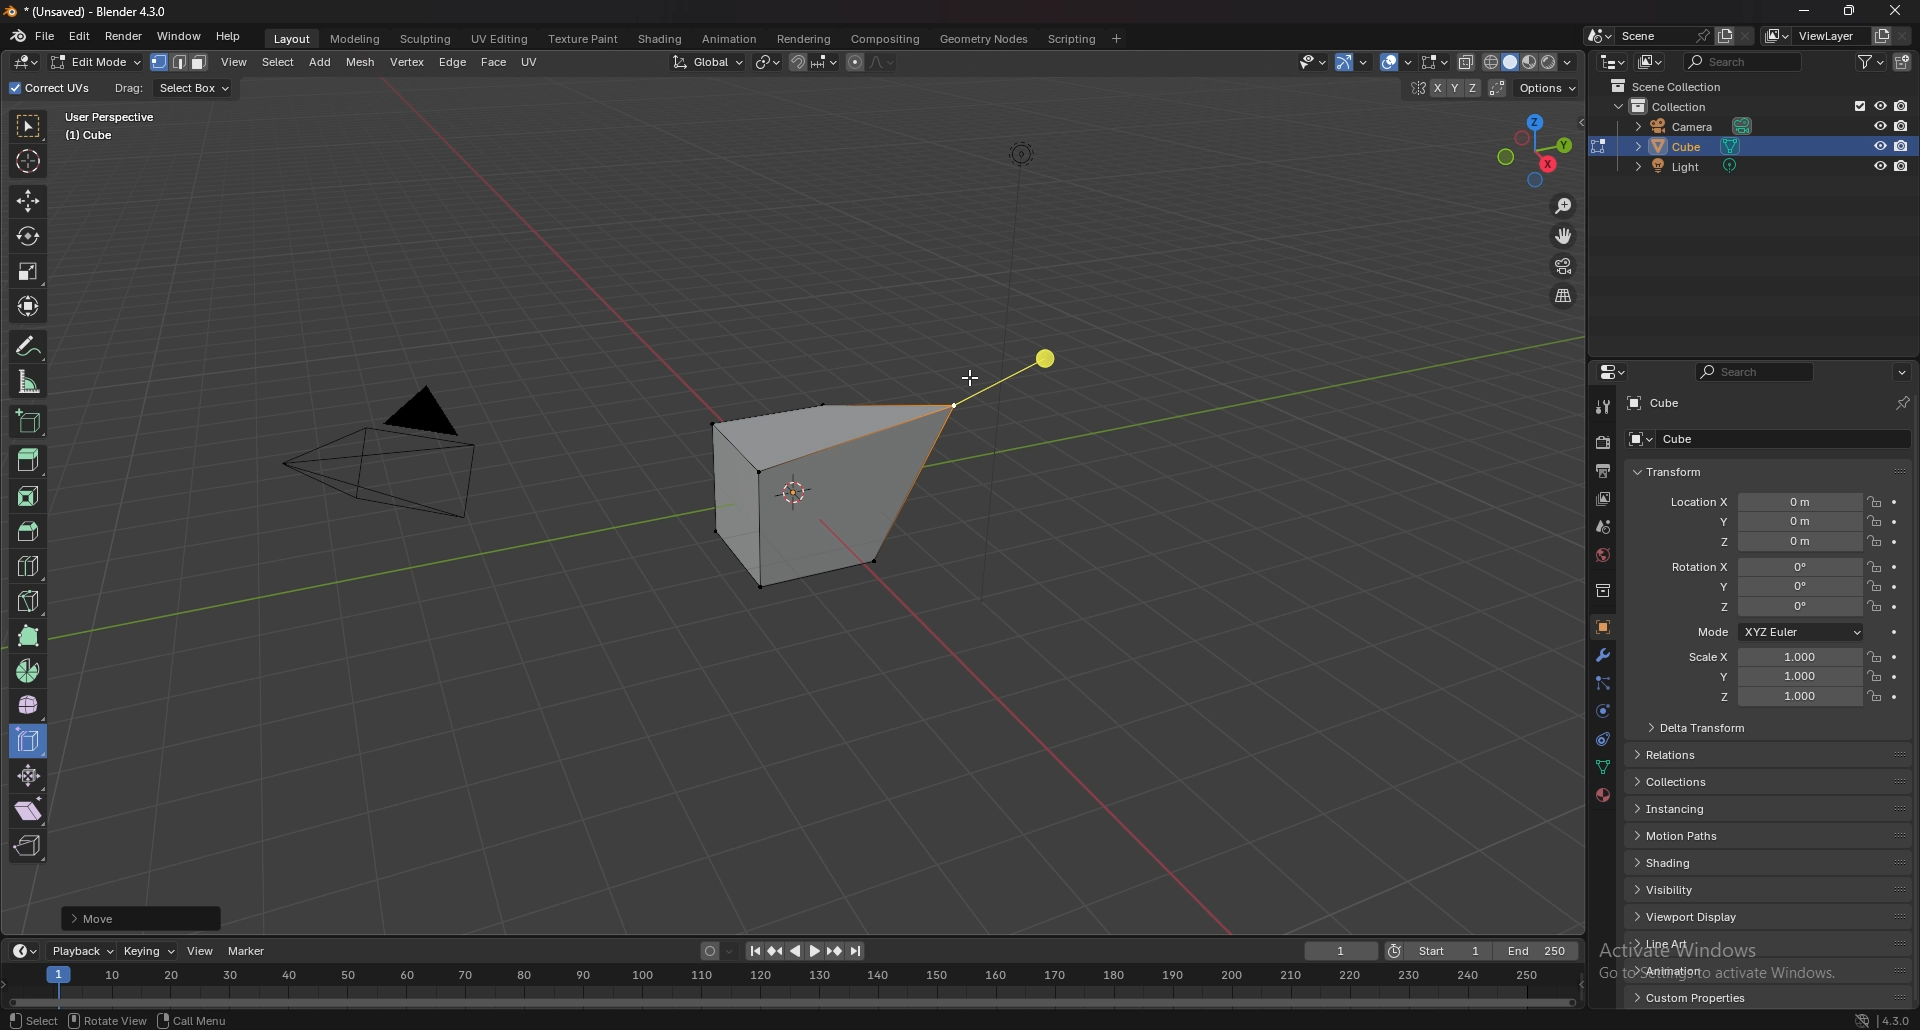  I want to click on start frame, so click(1442, 950).